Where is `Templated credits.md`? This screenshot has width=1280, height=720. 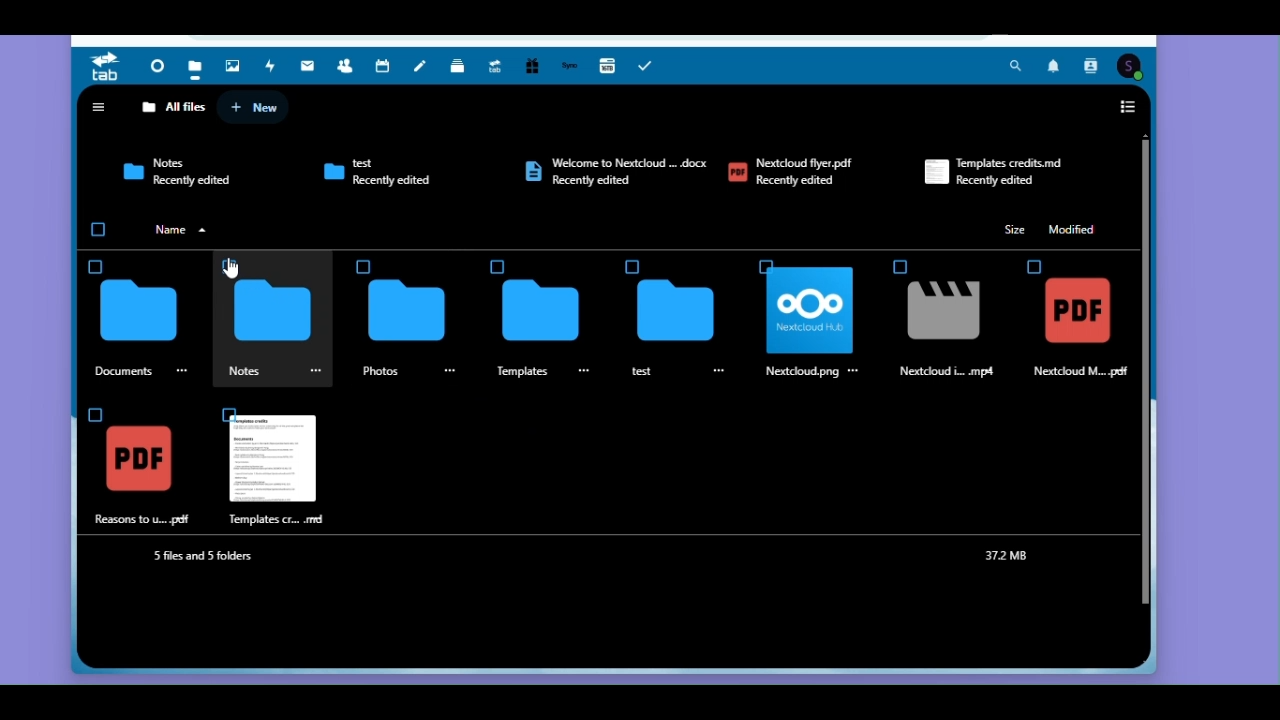 Templated credits.md is located at coordinates (1014, 163).